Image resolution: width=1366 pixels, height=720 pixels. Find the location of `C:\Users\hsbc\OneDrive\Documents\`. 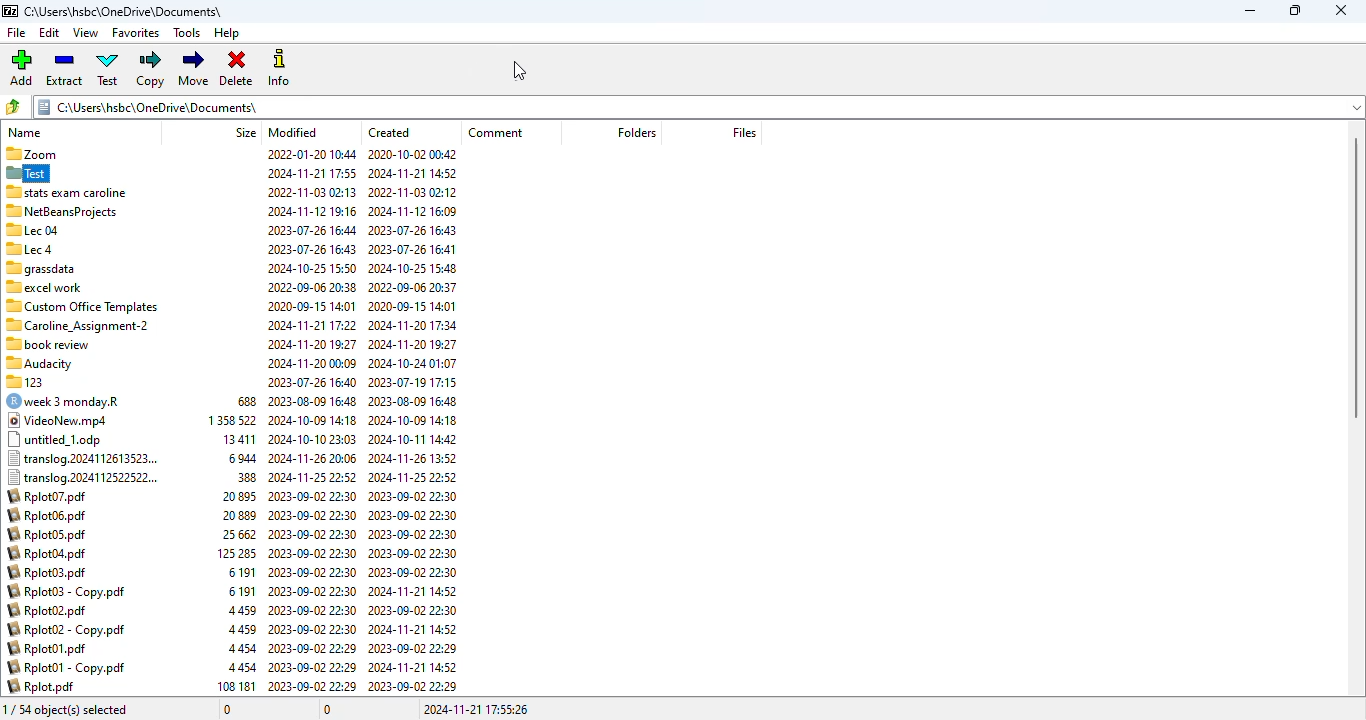

C:\Users\hsbc\OneDrive\Documents\ is located at coordinates (122, 12).